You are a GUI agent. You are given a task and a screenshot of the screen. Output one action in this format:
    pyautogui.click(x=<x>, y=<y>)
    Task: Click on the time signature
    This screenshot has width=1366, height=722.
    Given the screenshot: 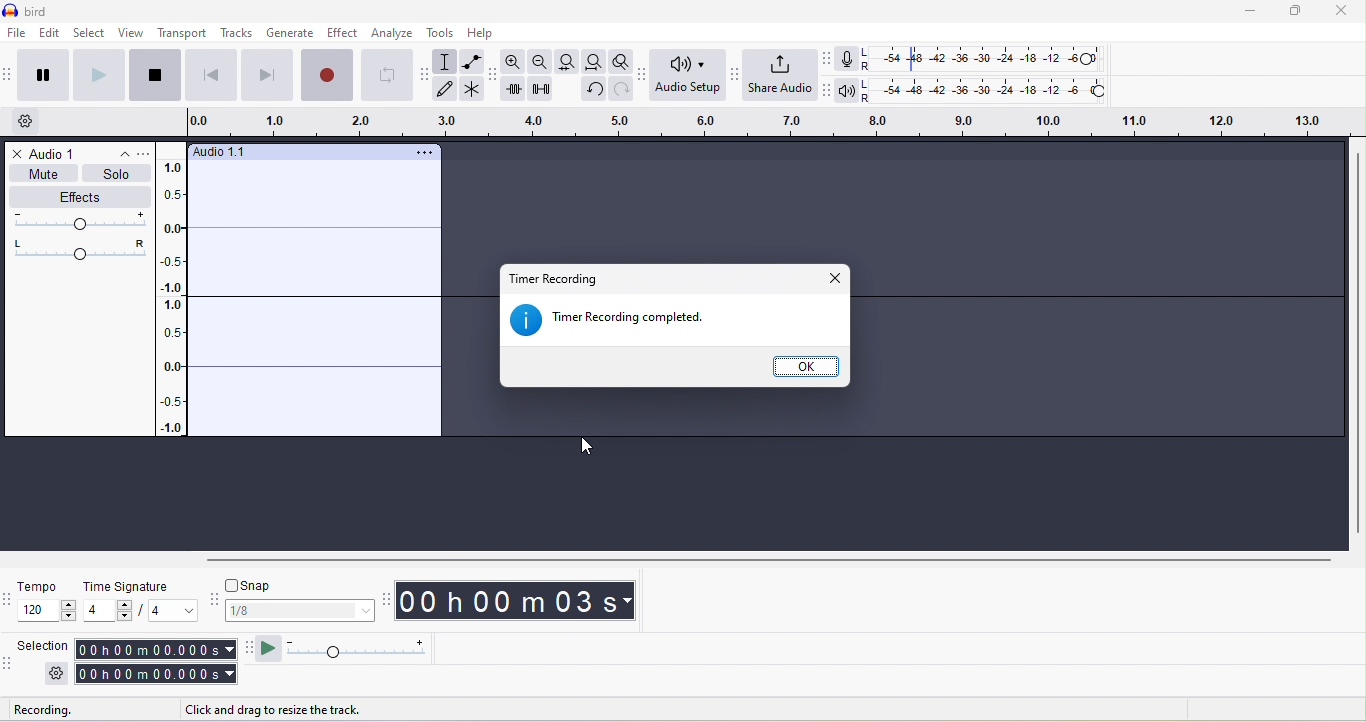 What is the action you would take?
    pyautogui.click(x=139, y=588)
    